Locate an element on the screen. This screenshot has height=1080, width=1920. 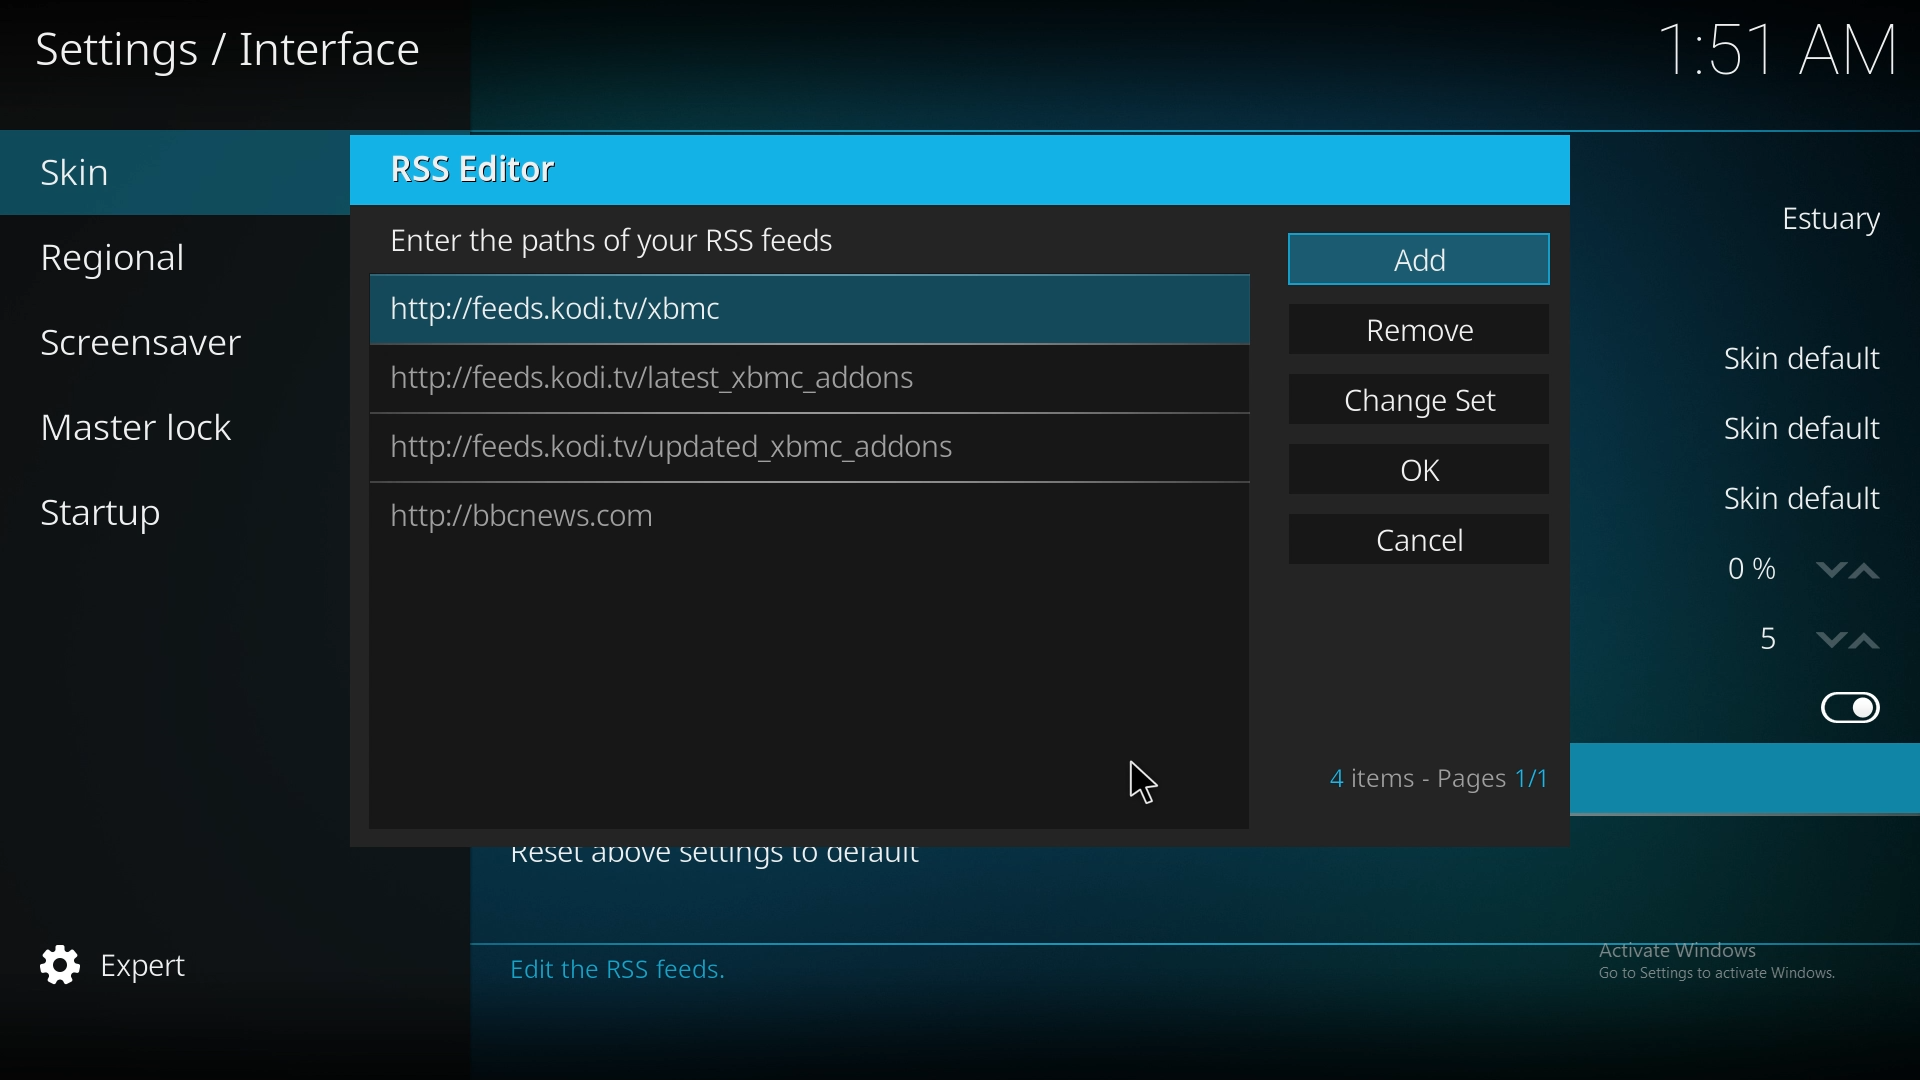
master lock is located at coordinates (170, 426).